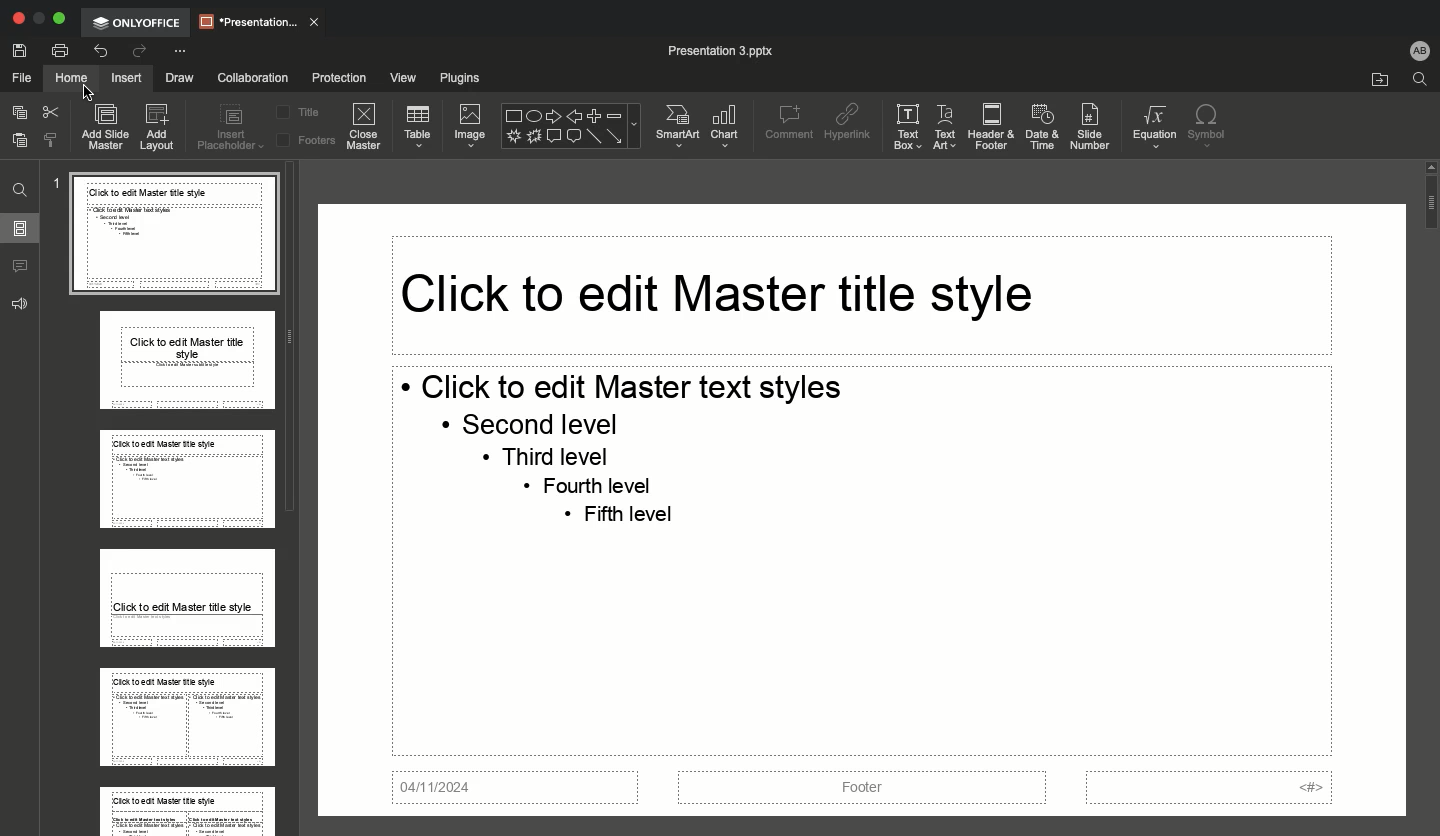  I want to click on Equation, so click(1151, 127).